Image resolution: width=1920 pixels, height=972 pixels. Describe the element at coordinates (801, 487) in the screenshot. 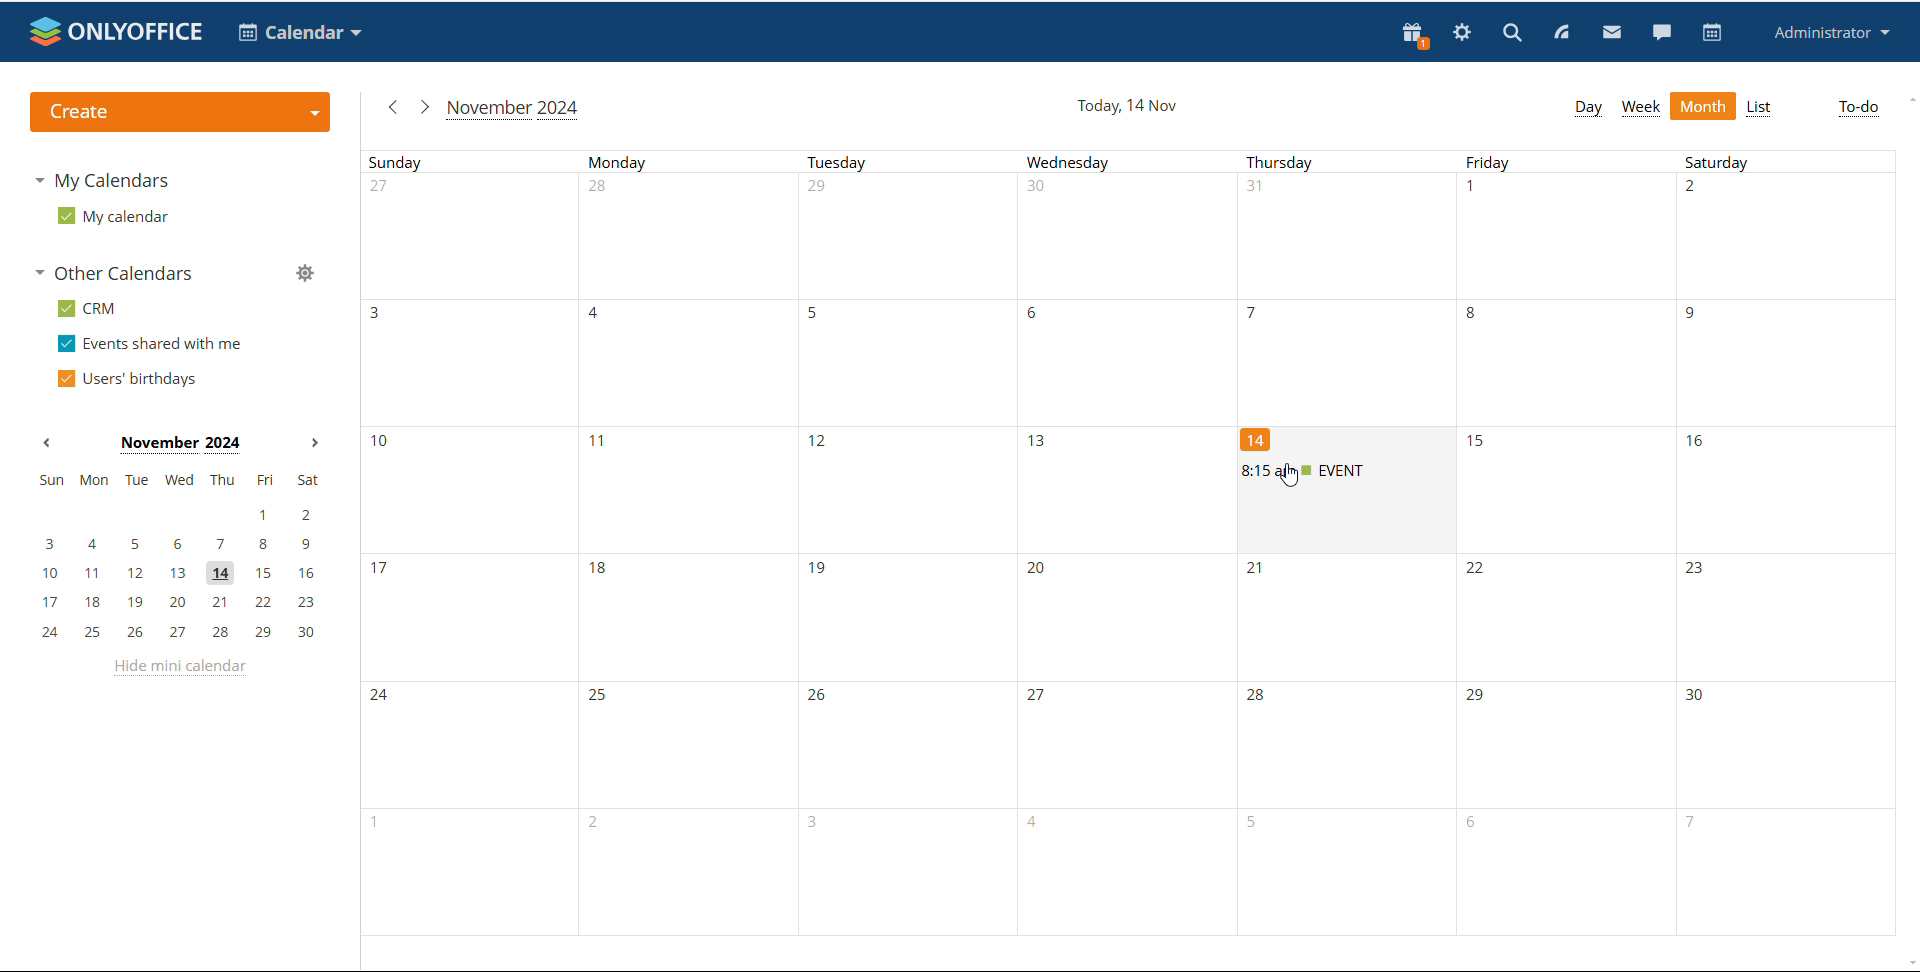

I see `10, 11, 12, 13` at that location.